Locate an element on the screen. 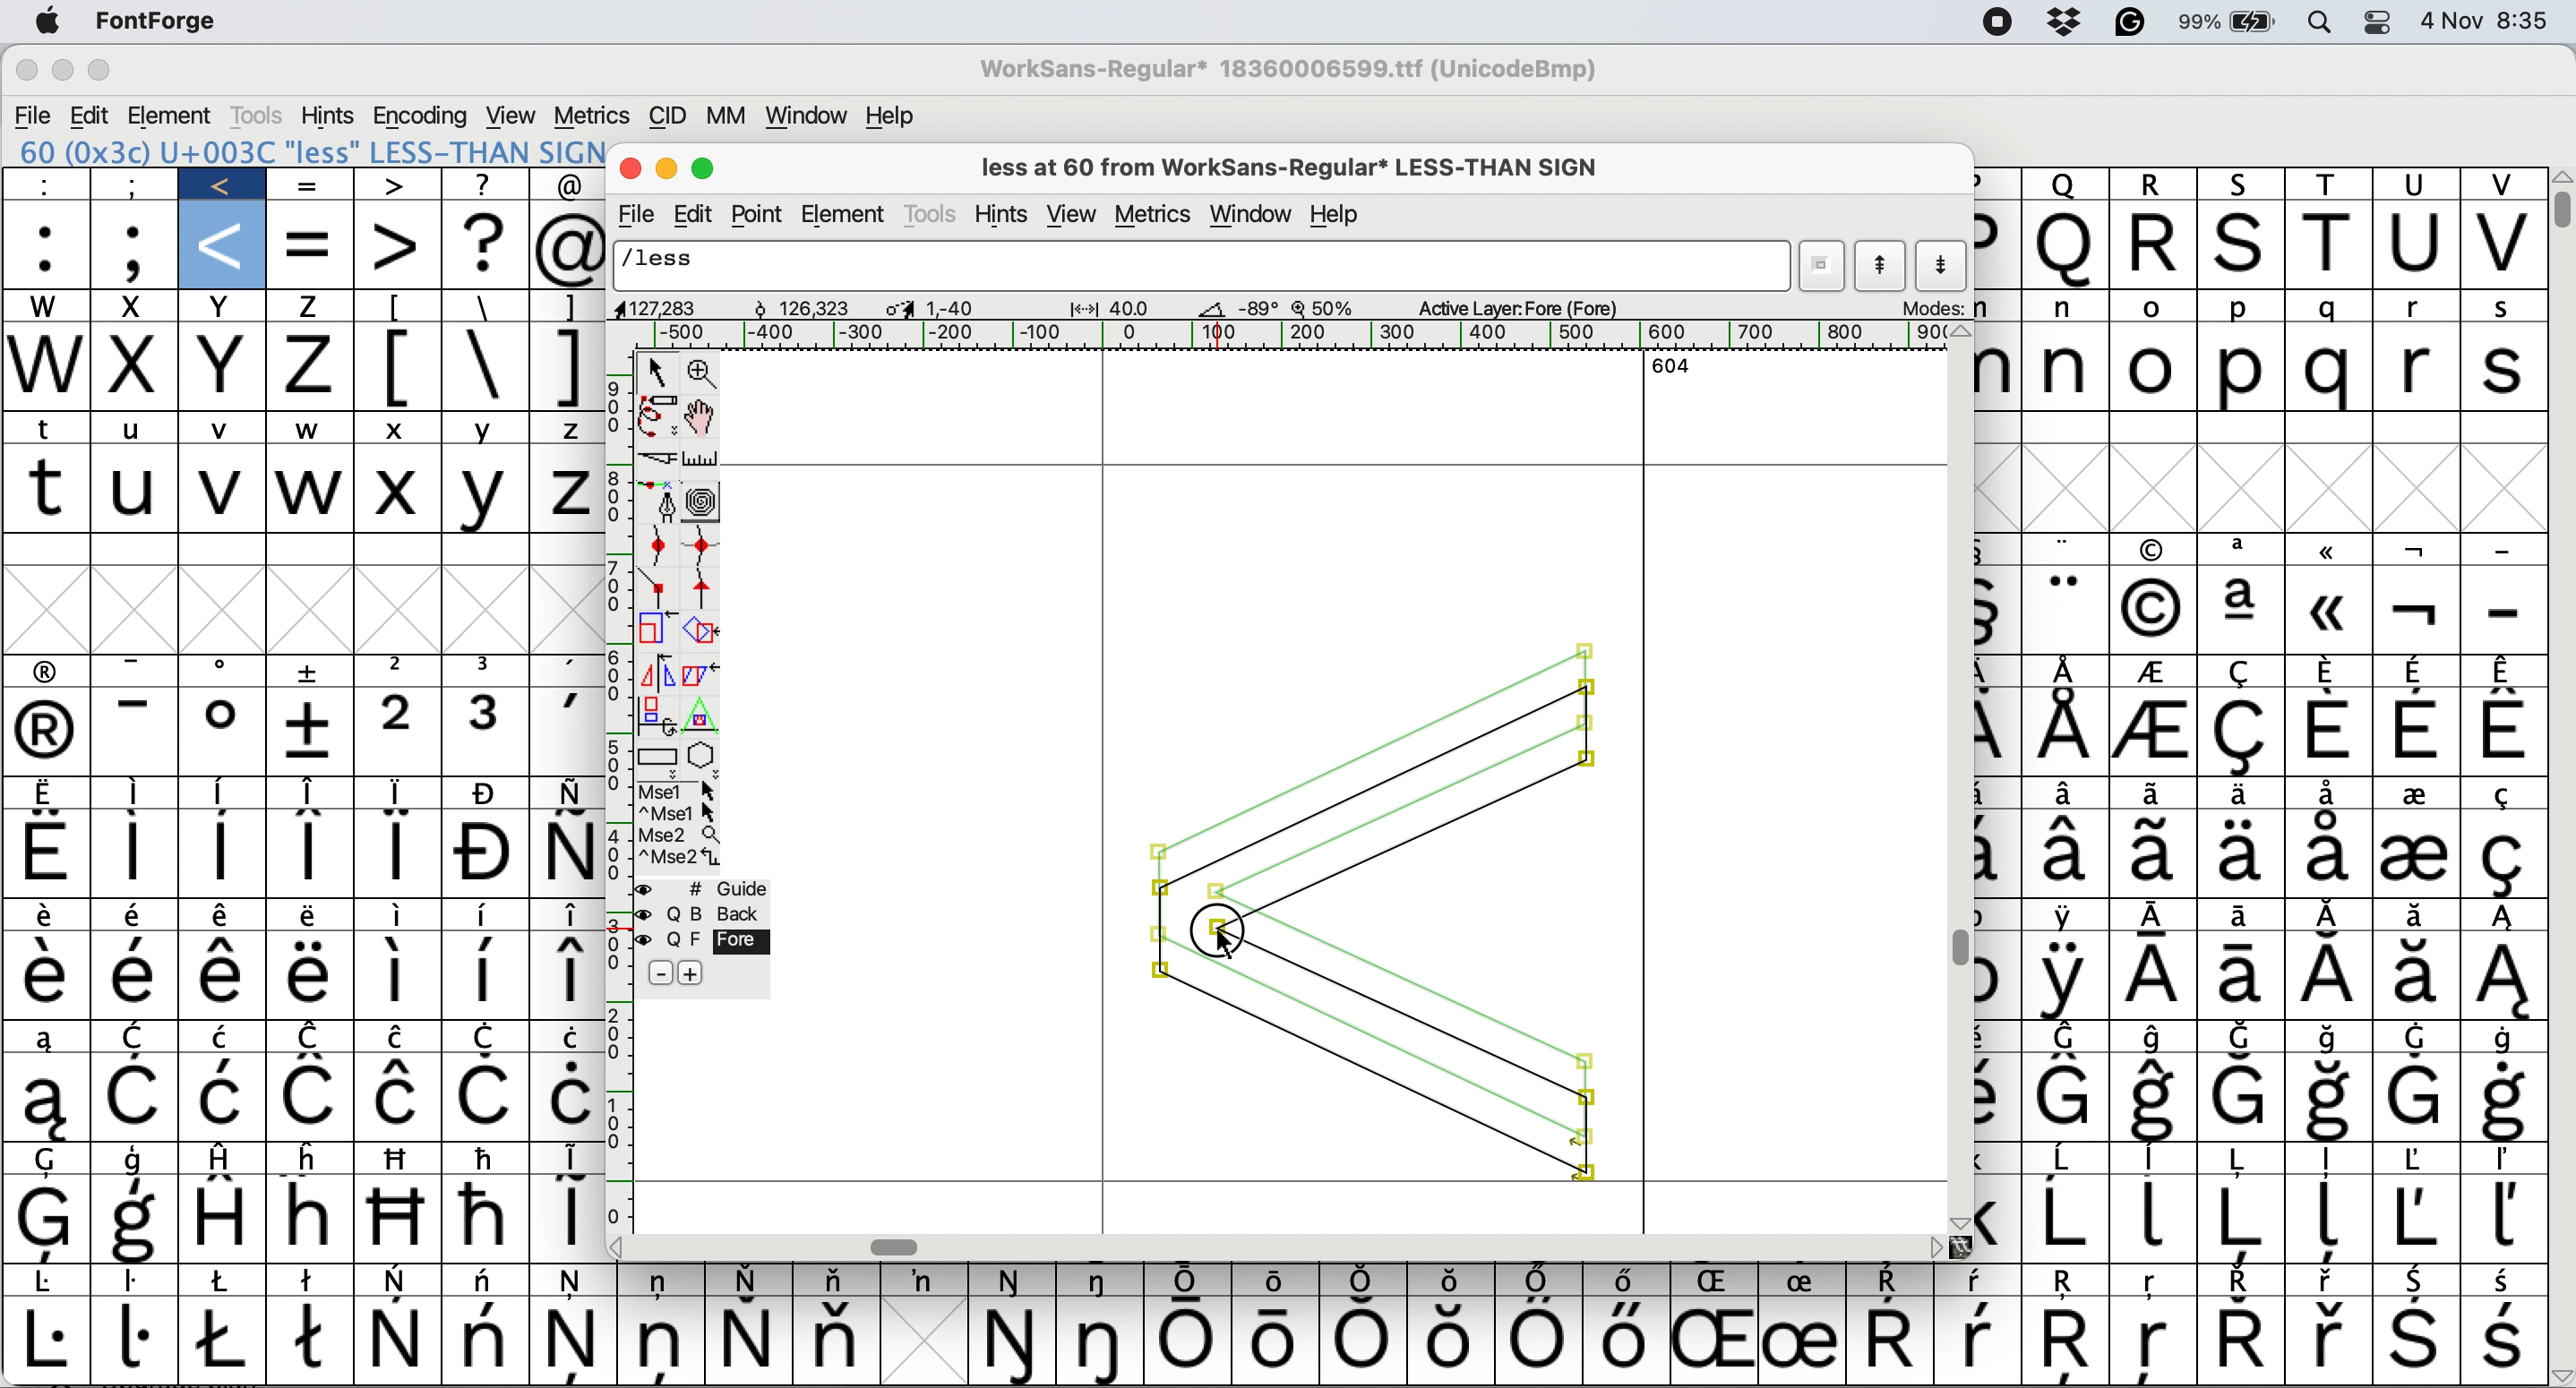 The height and width of the screenshot is (1388, 2576). n is located at coordinates (2066, 308).